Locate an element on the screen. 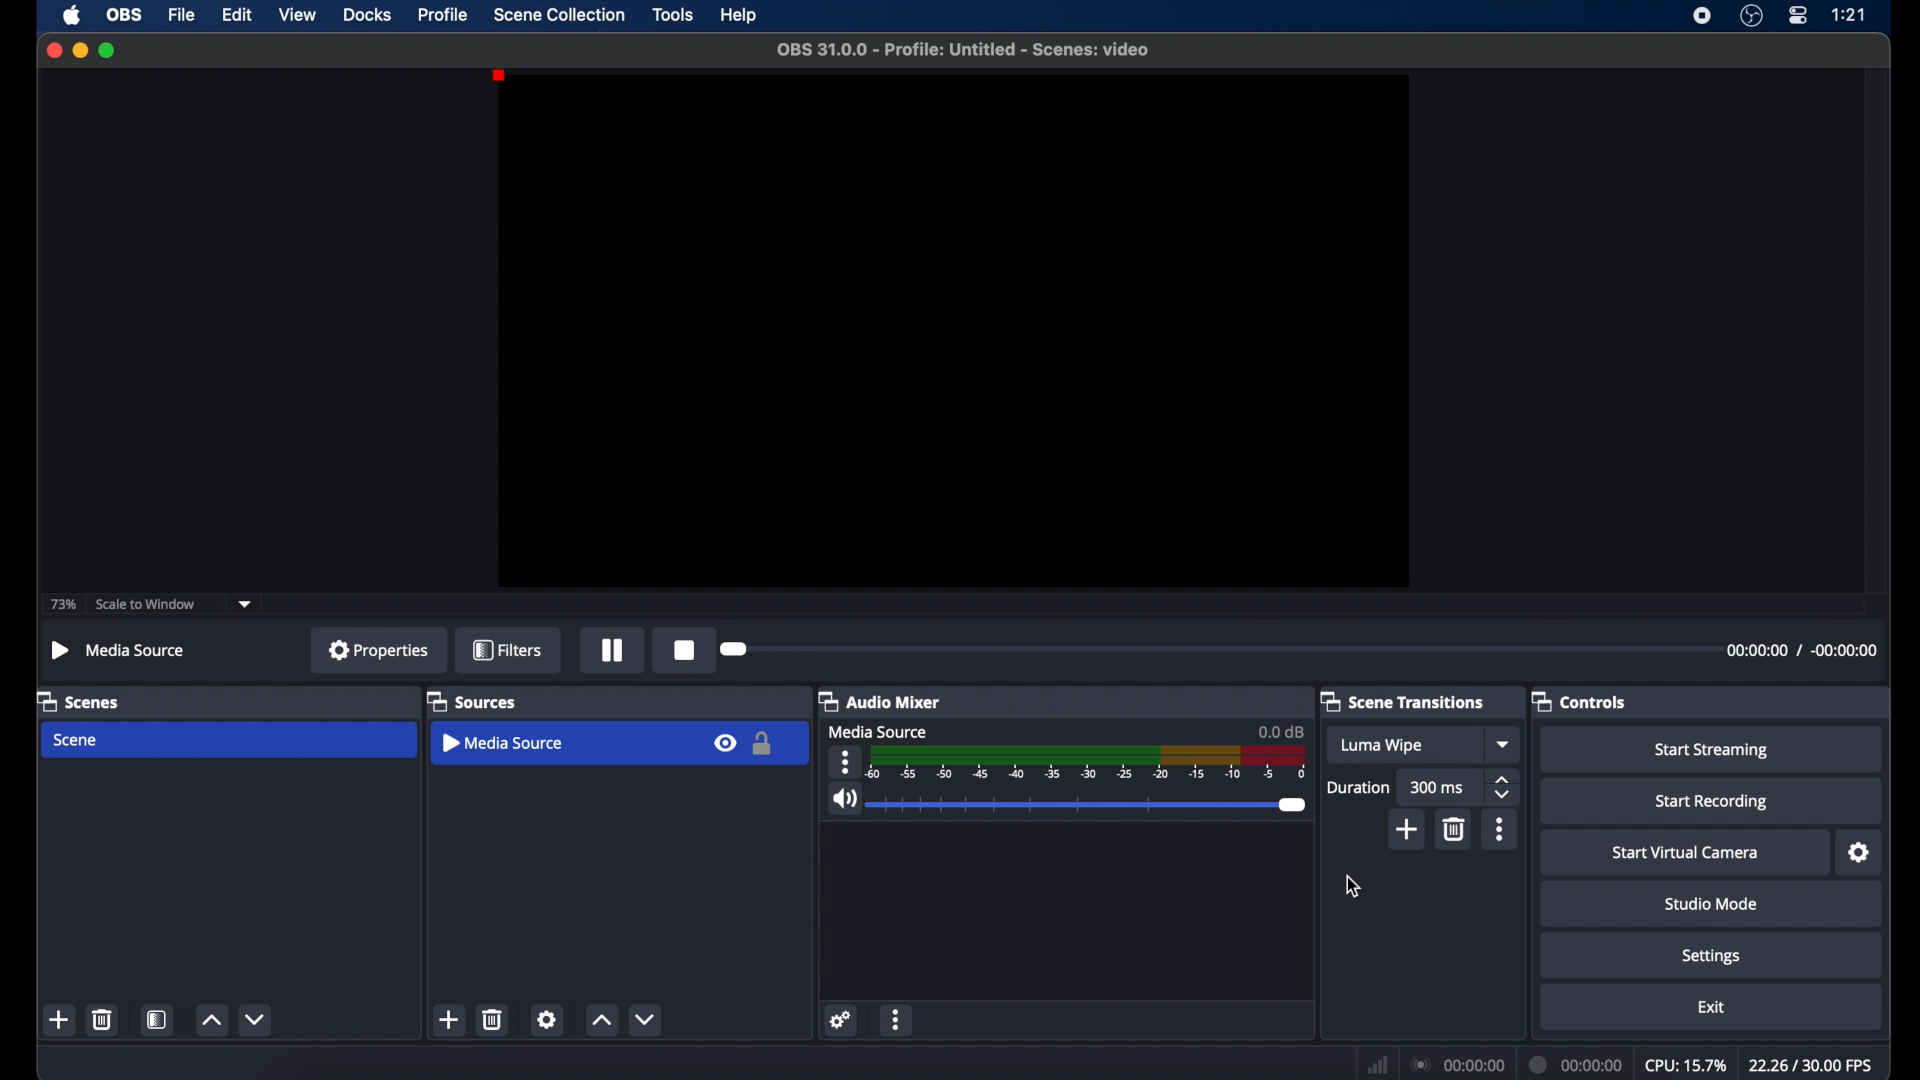 This screenshot has width=1920, height=1080. stop is located at coordinates (684, 651).